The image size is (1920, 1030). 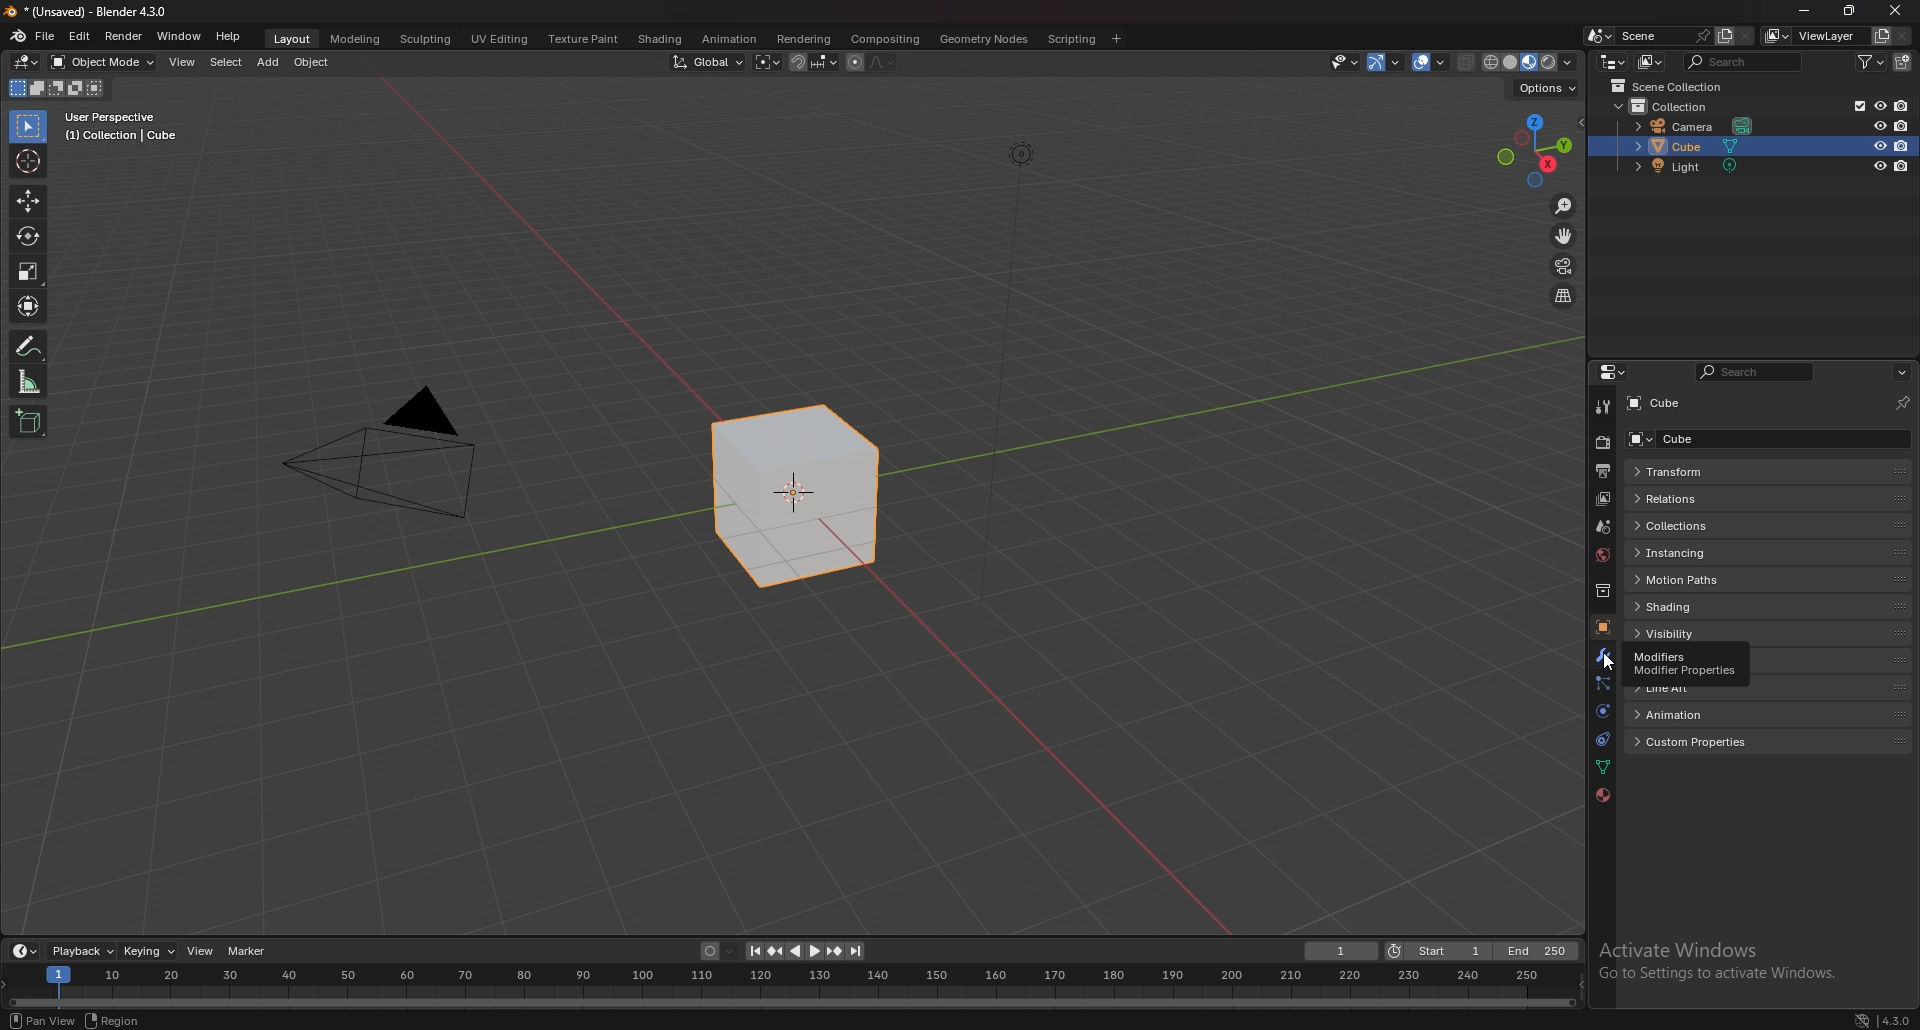 I want to click on edit, so click(x=80, y=36).